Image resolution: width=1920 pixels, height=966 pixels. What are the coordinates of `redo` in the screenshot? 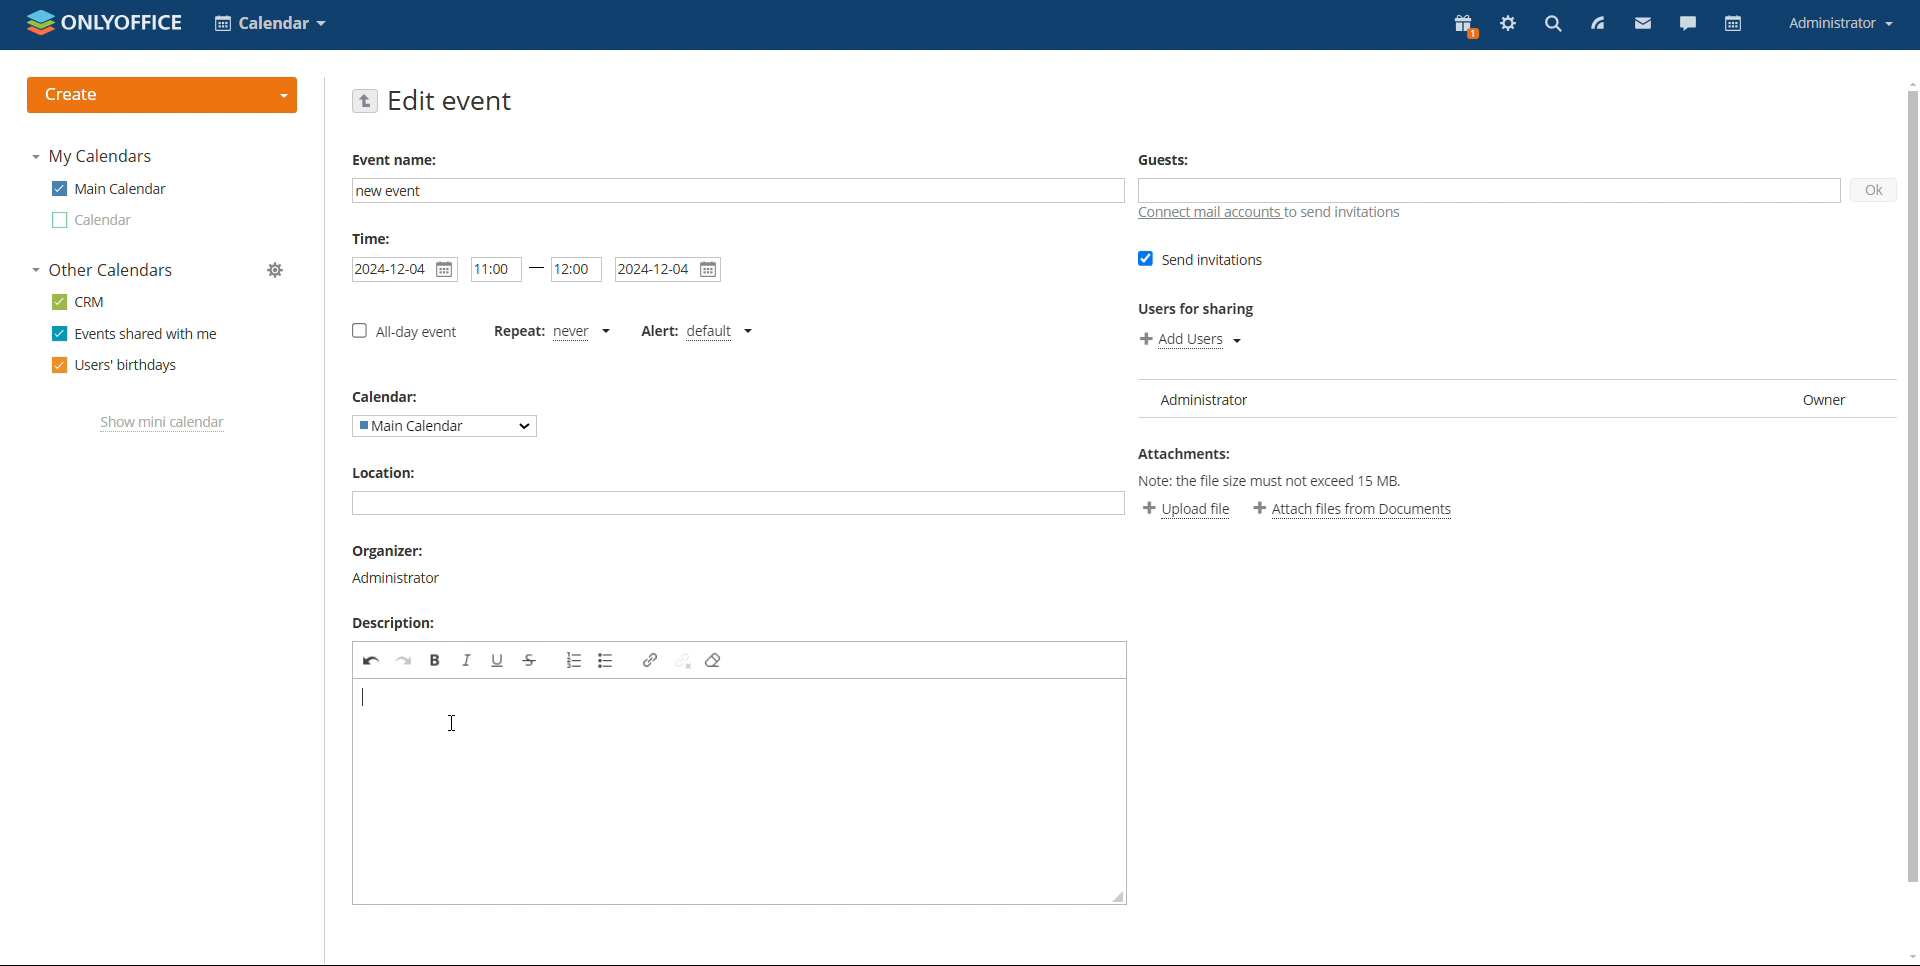 It's located at (404, 661).